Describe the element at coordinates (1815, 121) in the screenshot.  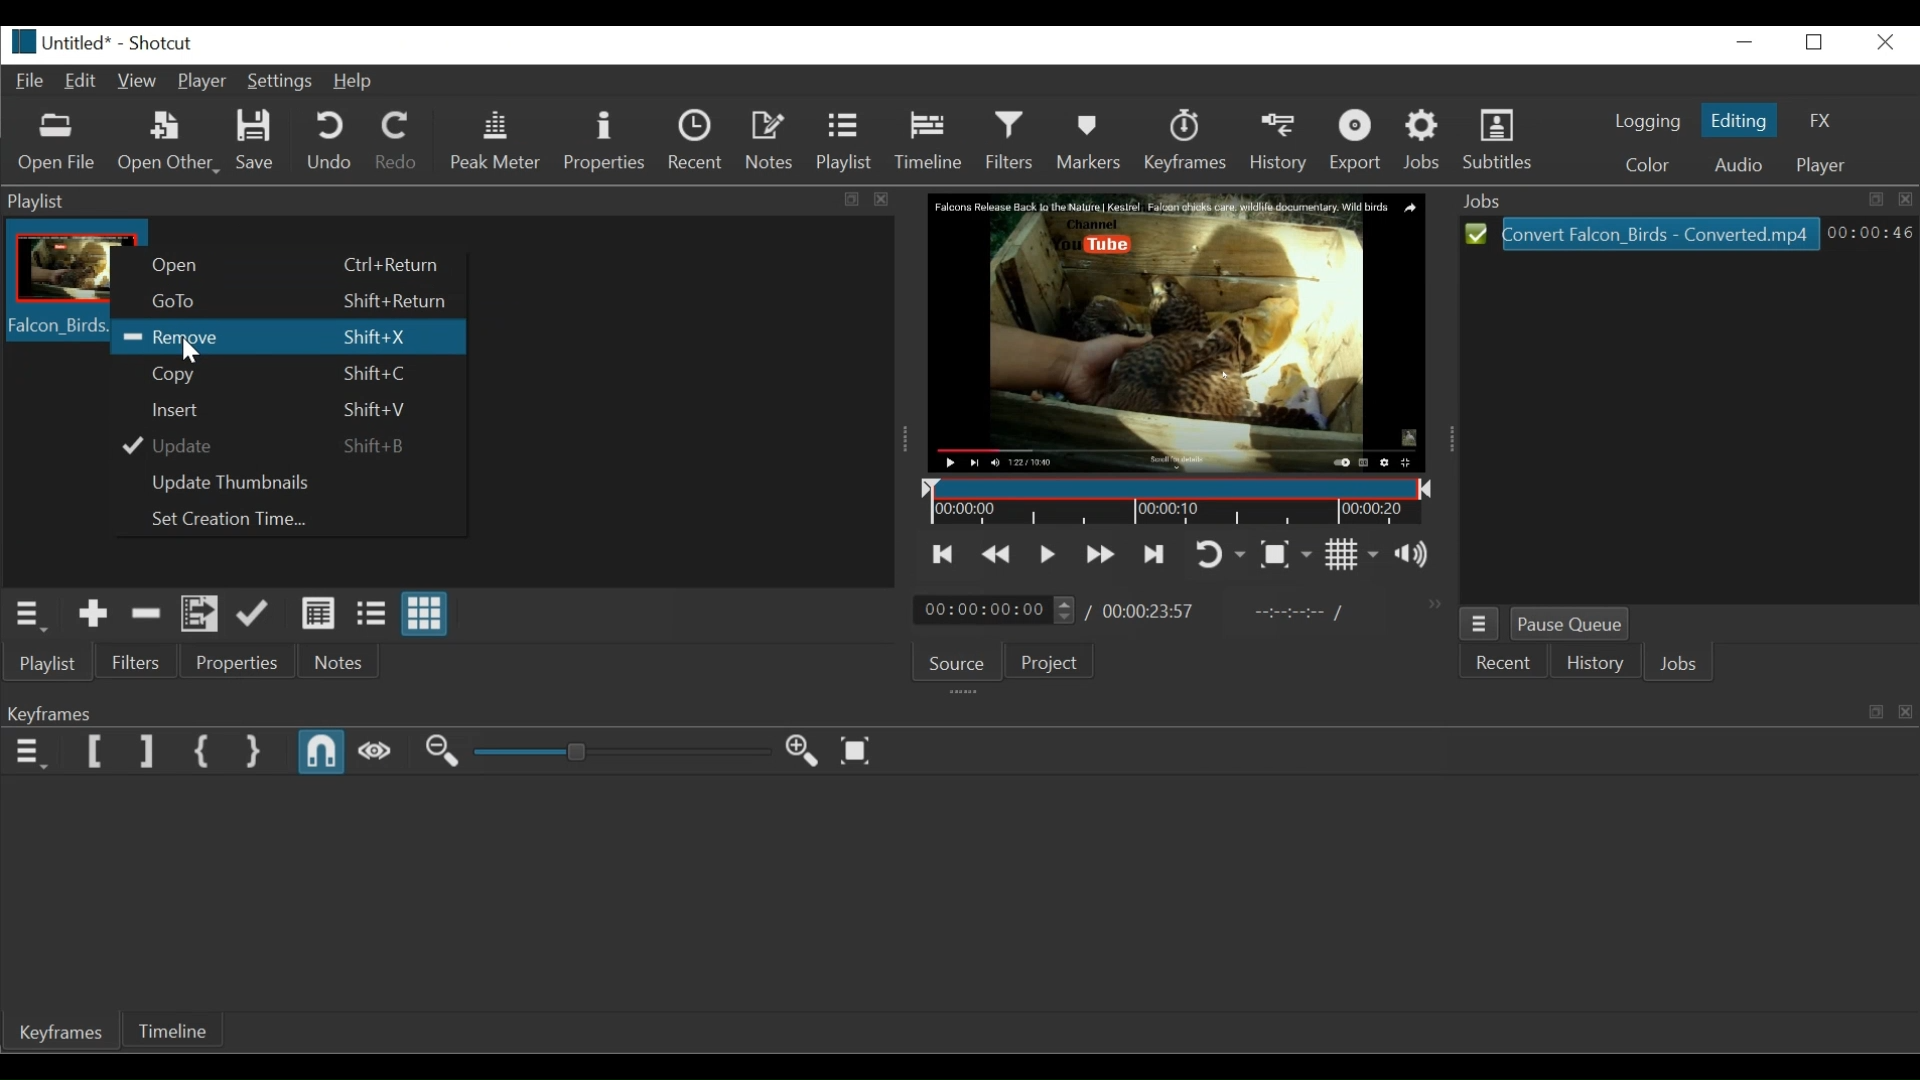
I see `FX` at that location.